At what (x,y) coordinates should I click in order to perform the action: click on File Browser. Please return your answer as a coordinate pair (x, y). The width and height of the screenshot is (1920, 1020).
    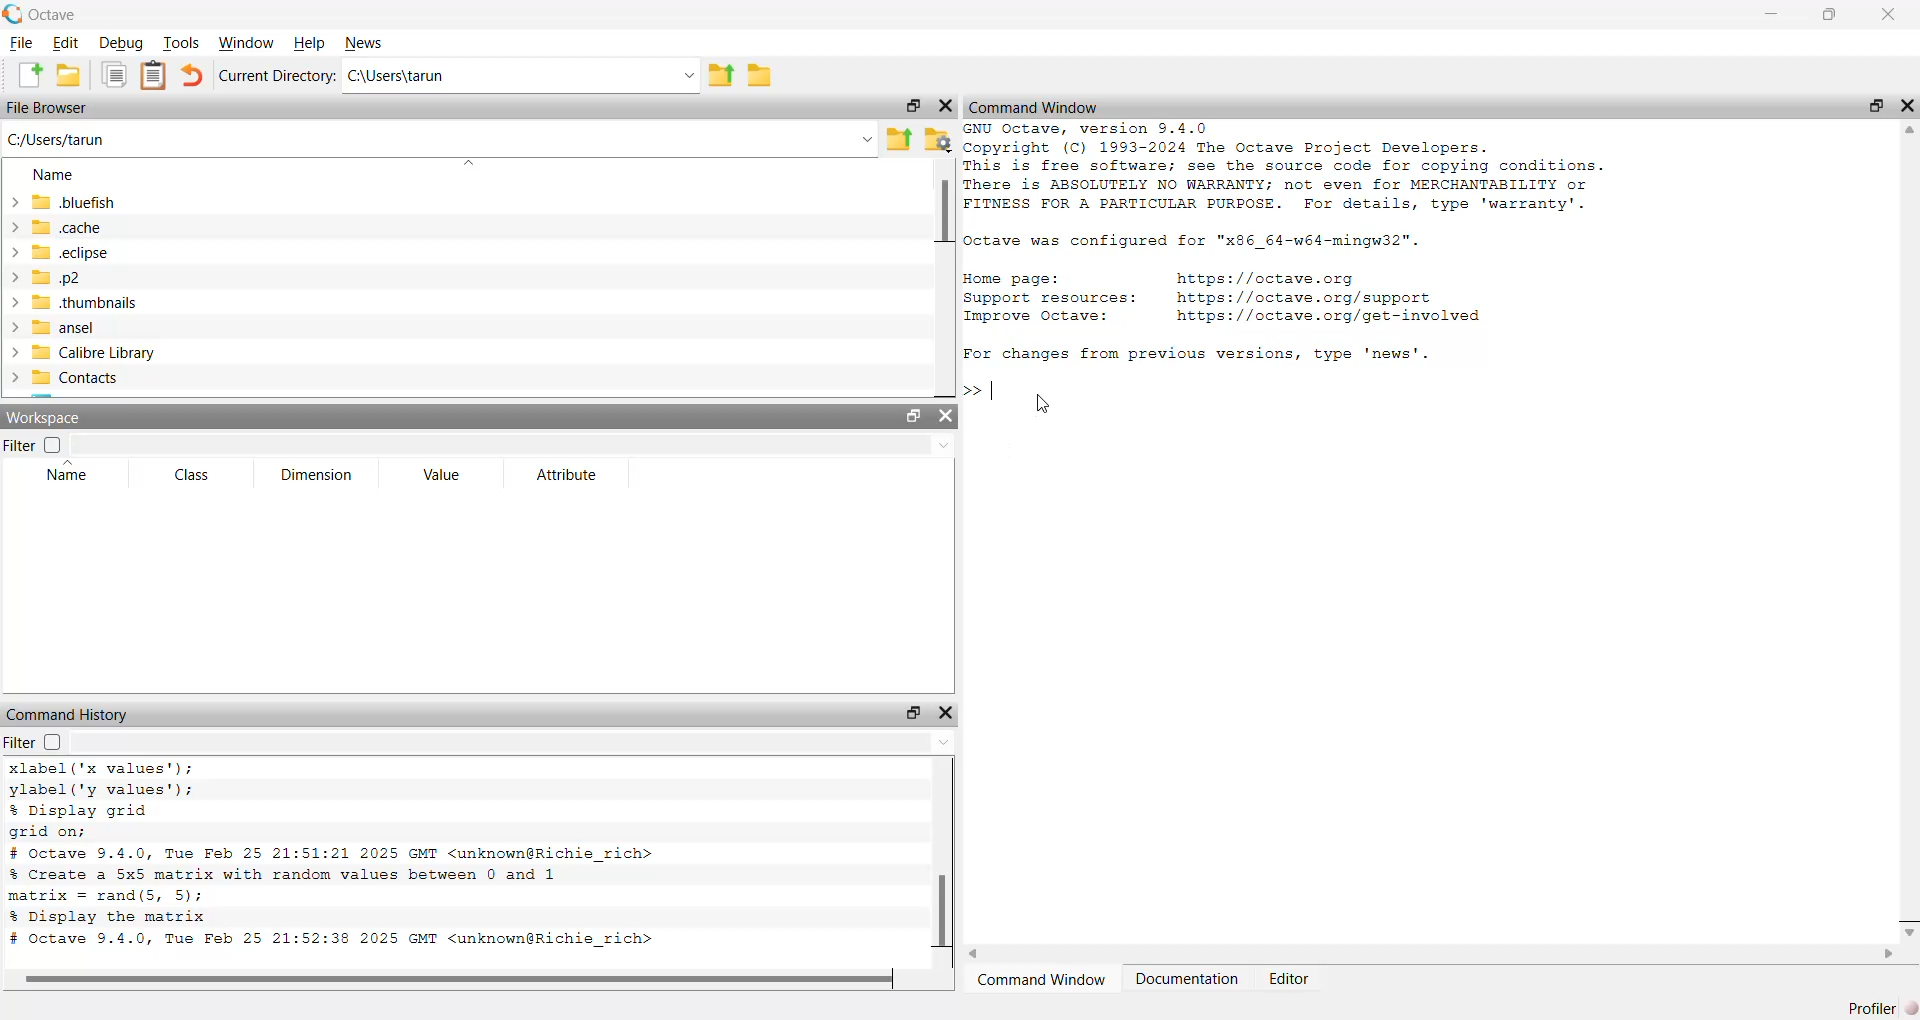
    Looking at the image, I should click on (53, 109).